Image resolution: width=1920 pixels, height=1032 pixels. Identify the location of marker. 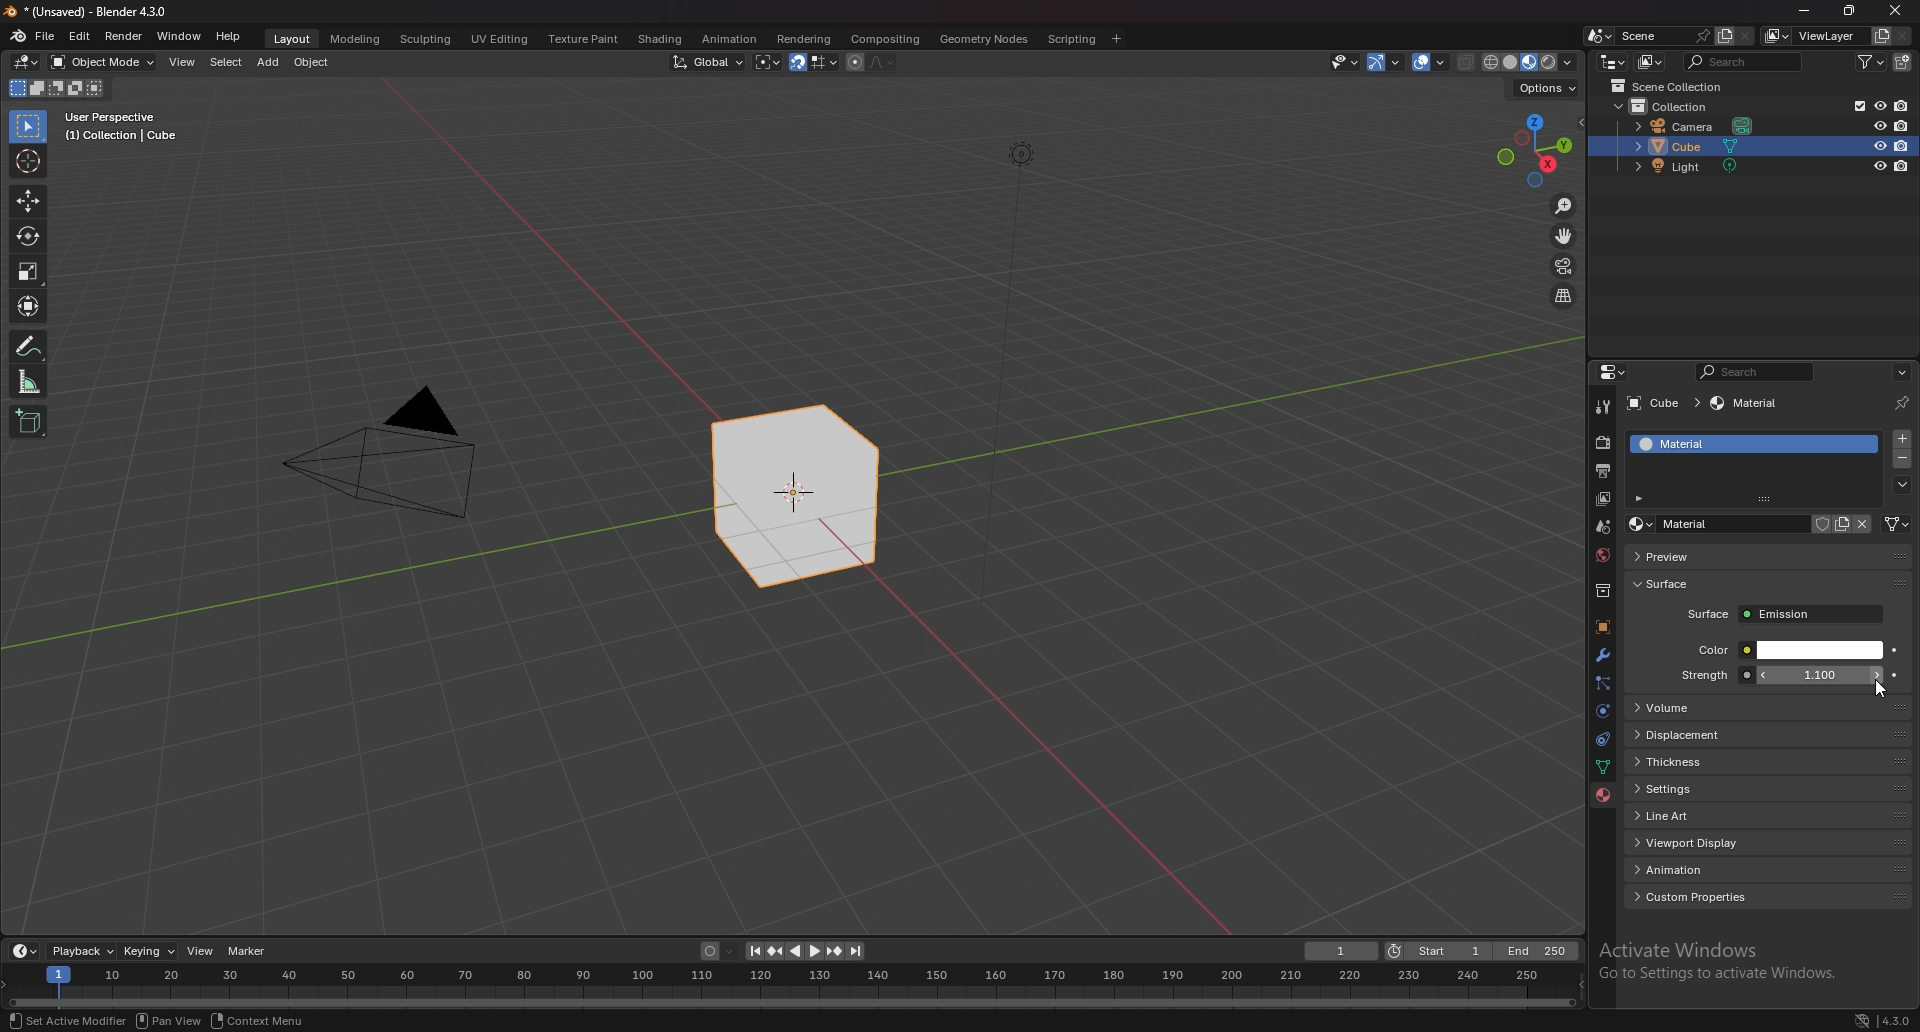
(247, 950).